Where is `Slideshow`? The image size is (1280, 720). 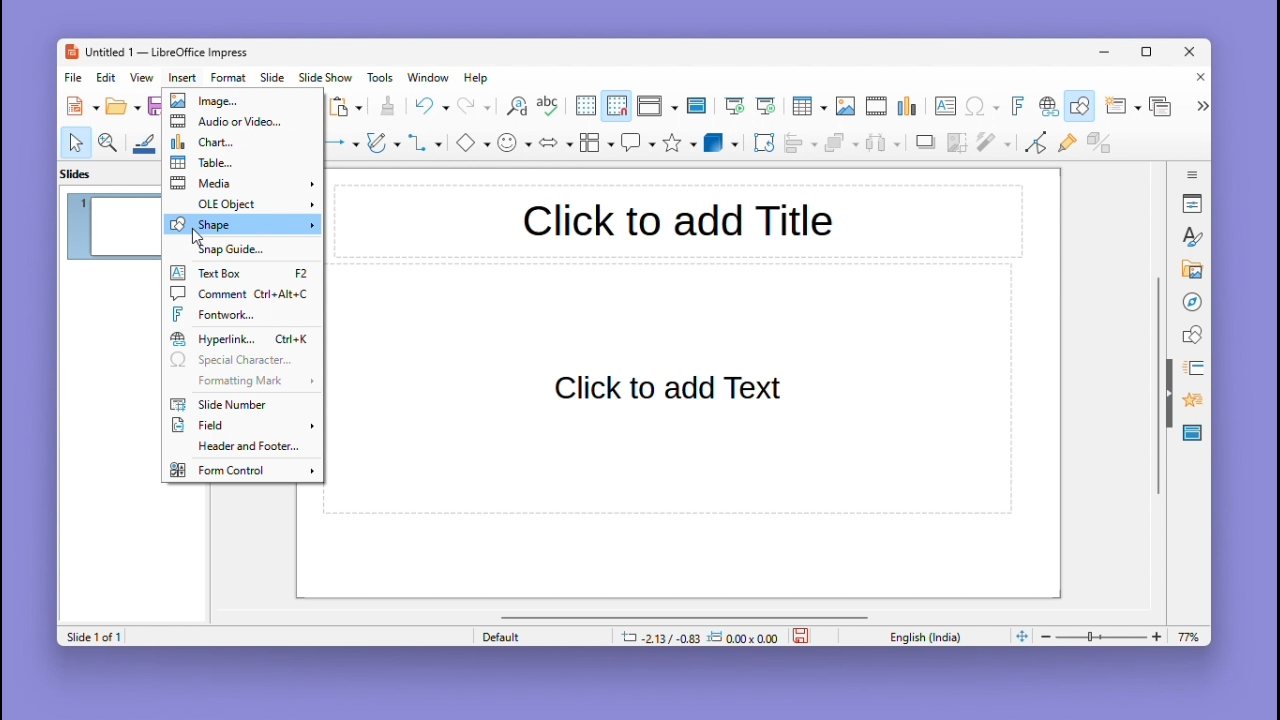
Slideshow is located at coordinates (327, 78).